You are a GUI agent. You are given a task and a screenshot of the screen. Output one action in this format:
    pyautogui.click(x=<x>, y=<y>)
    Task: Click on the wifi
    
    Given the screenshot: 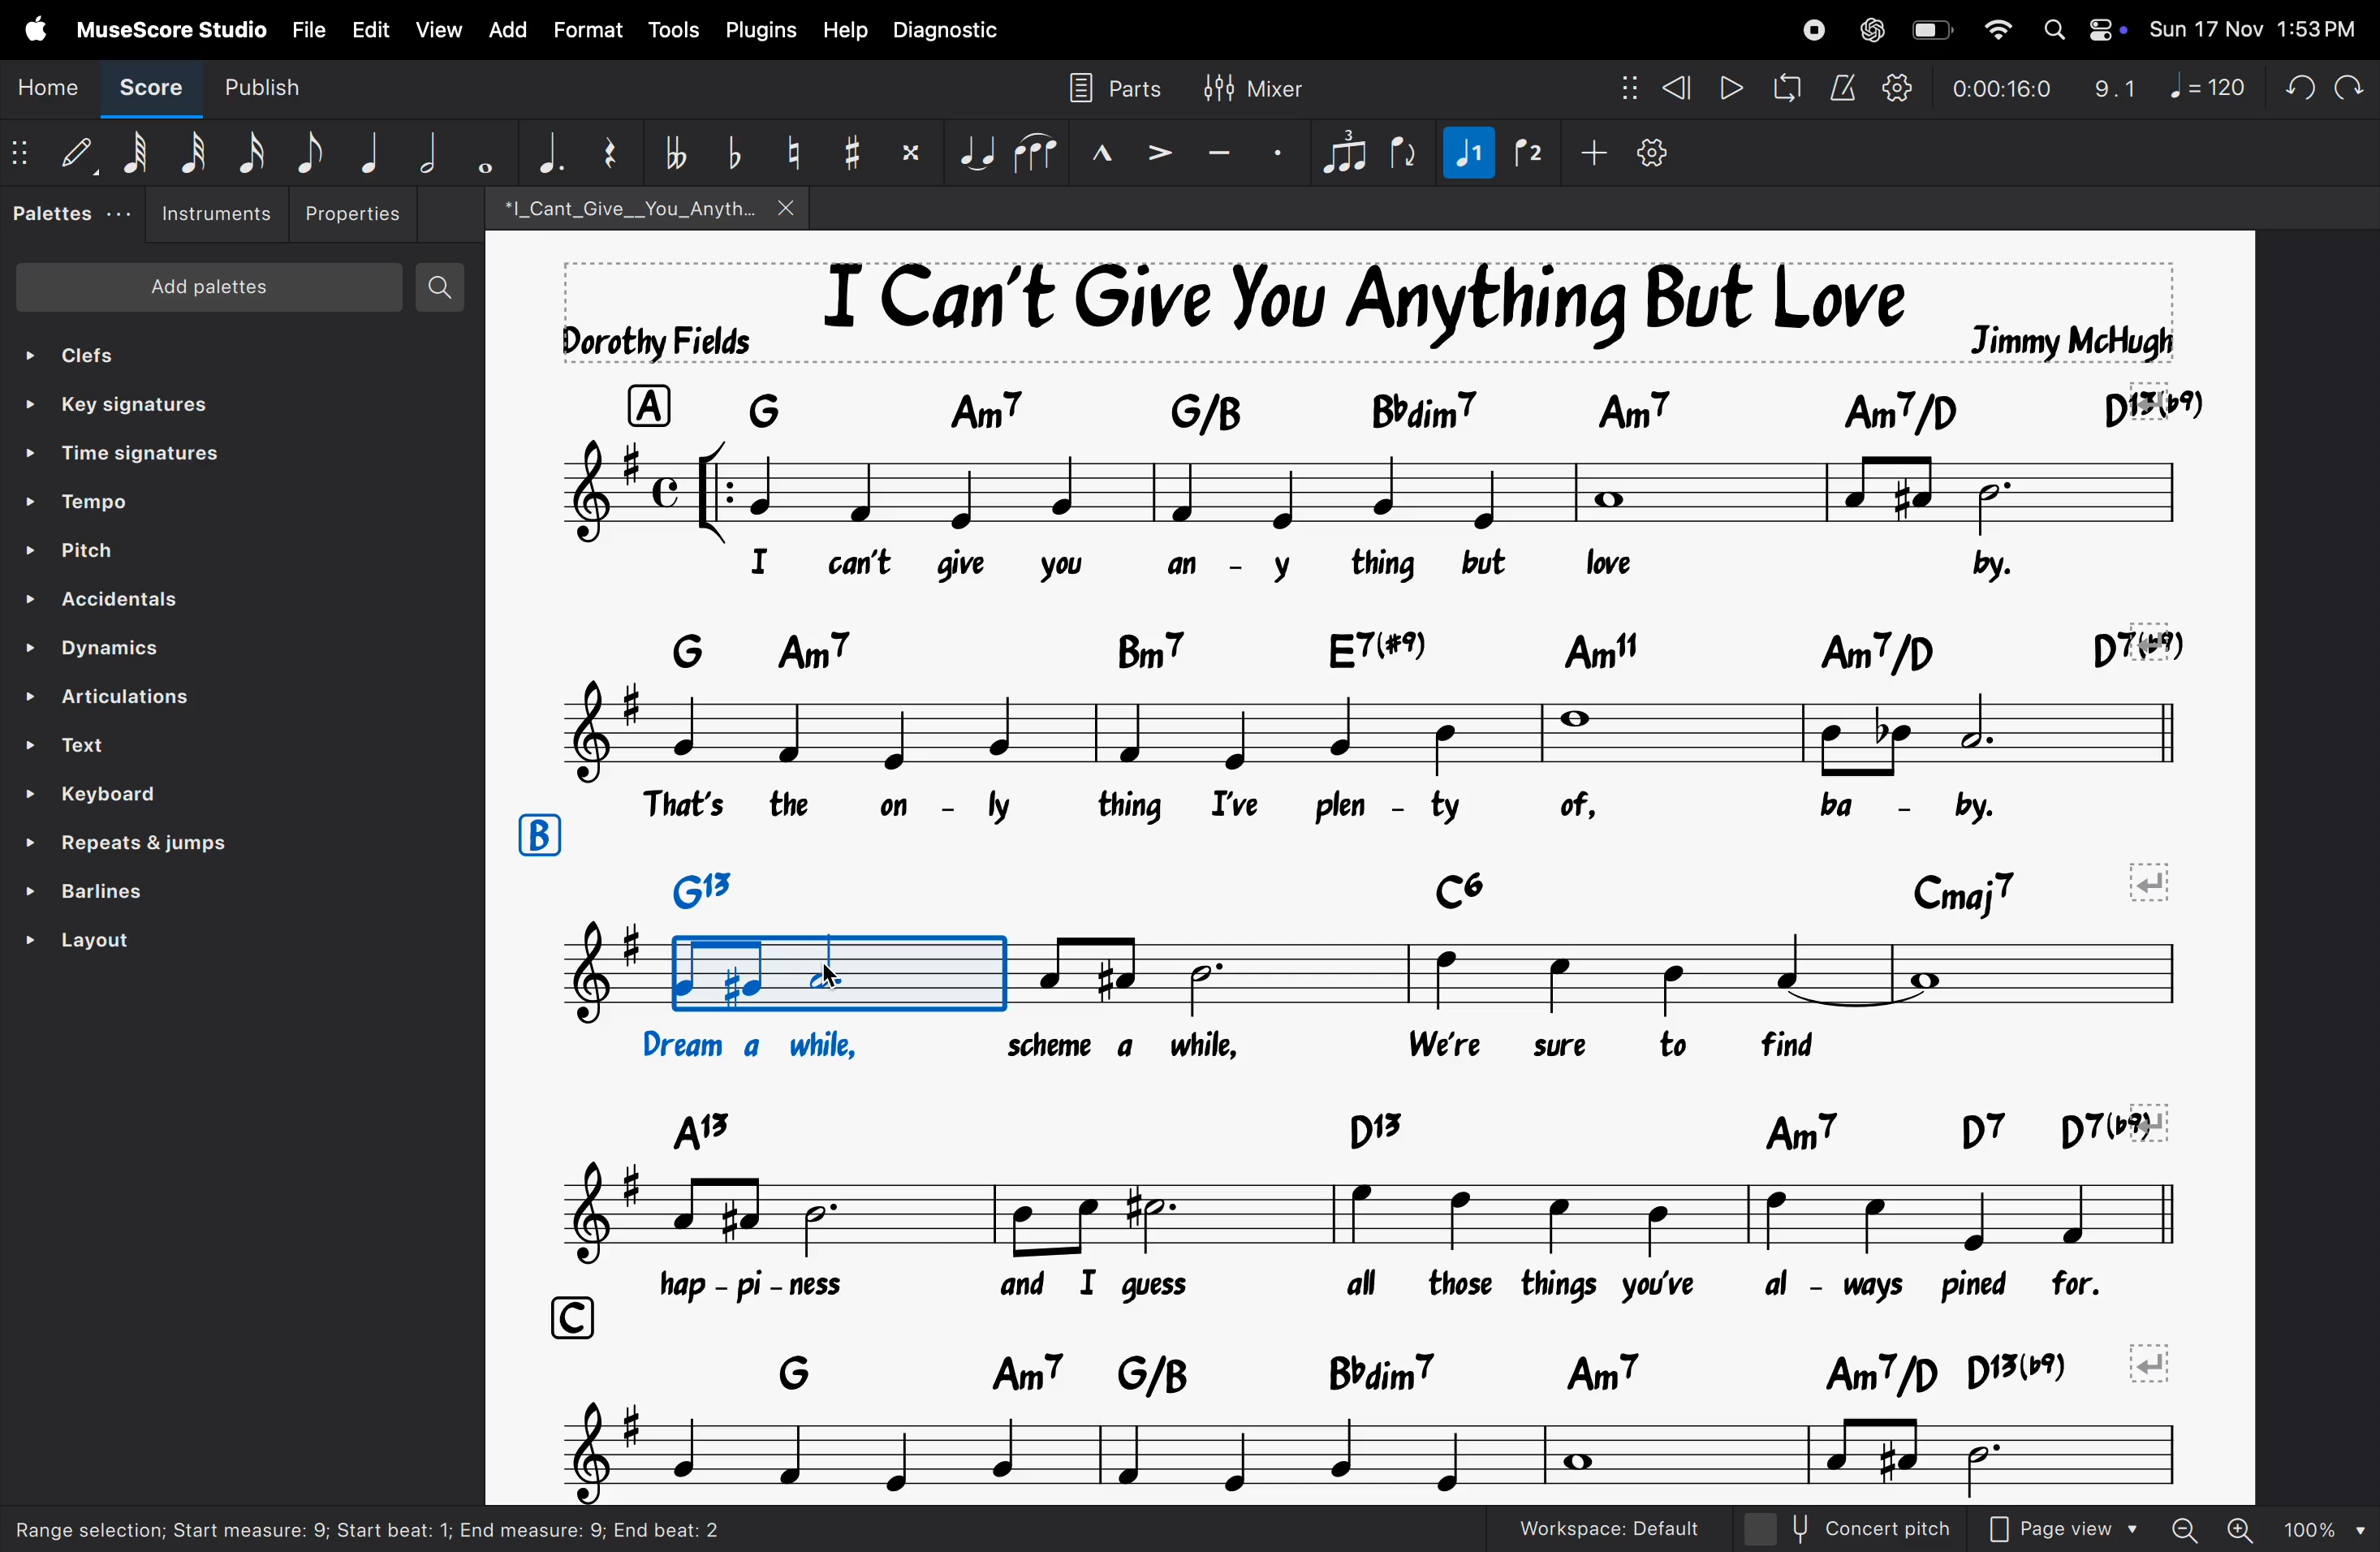 What is the action you would take?
    pyautogui.click(x=1994, y=29)
    